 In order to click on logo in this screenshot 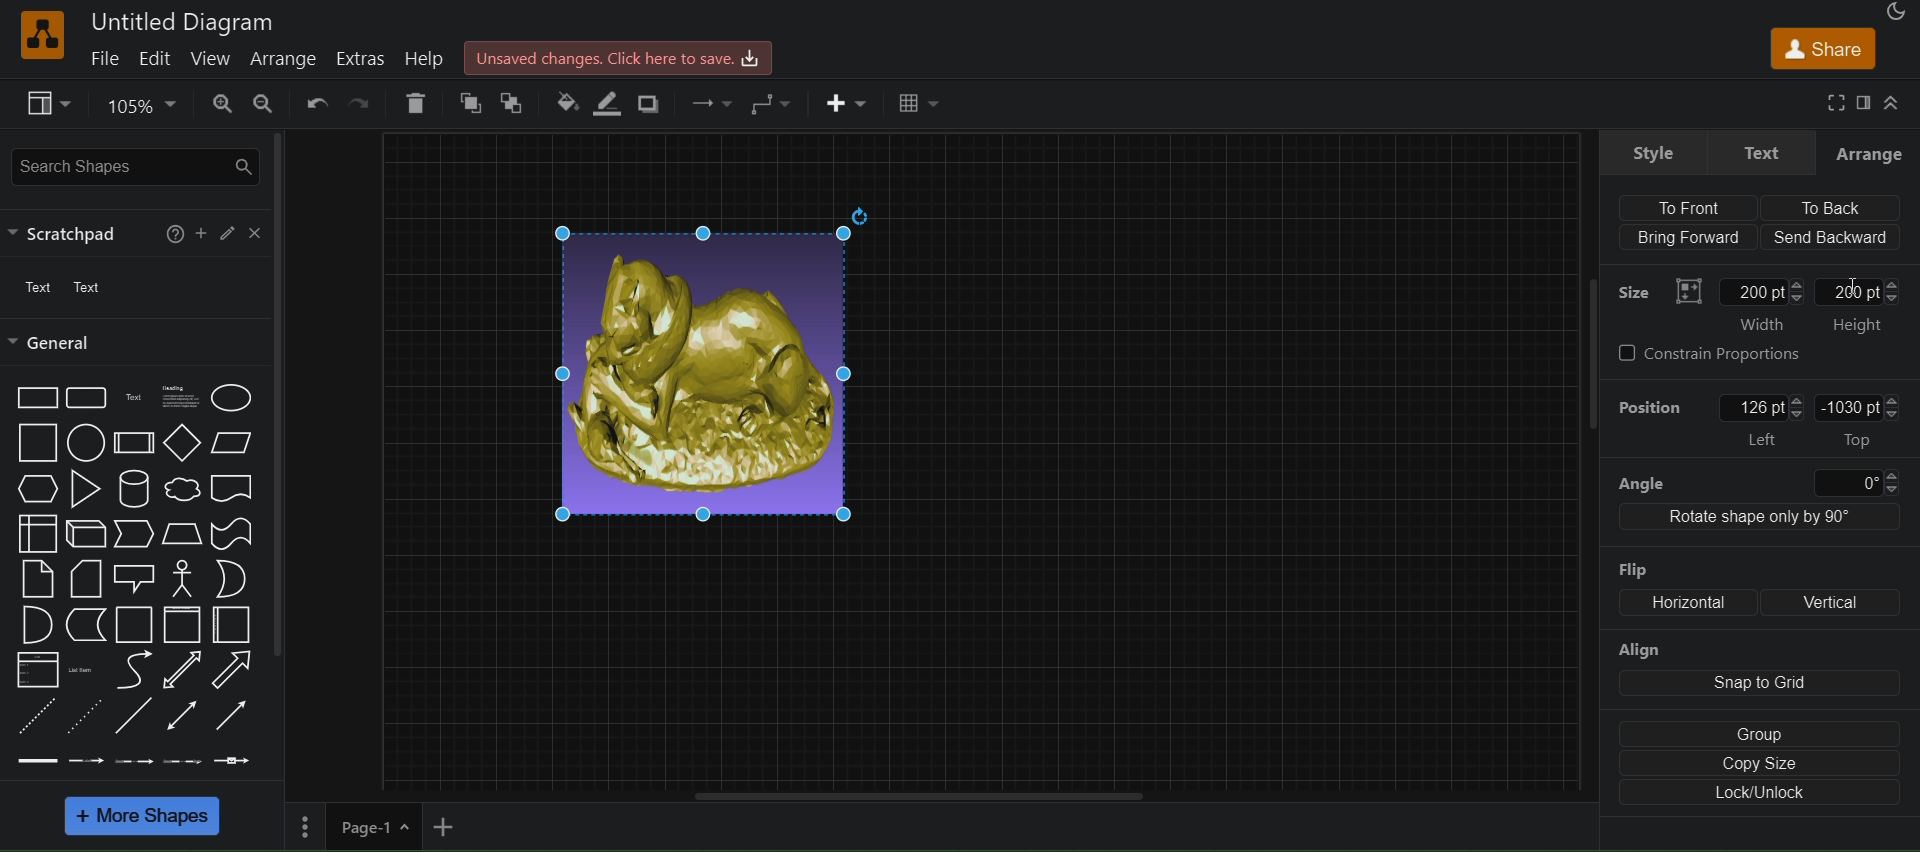, I will do `click(40, 35)`.